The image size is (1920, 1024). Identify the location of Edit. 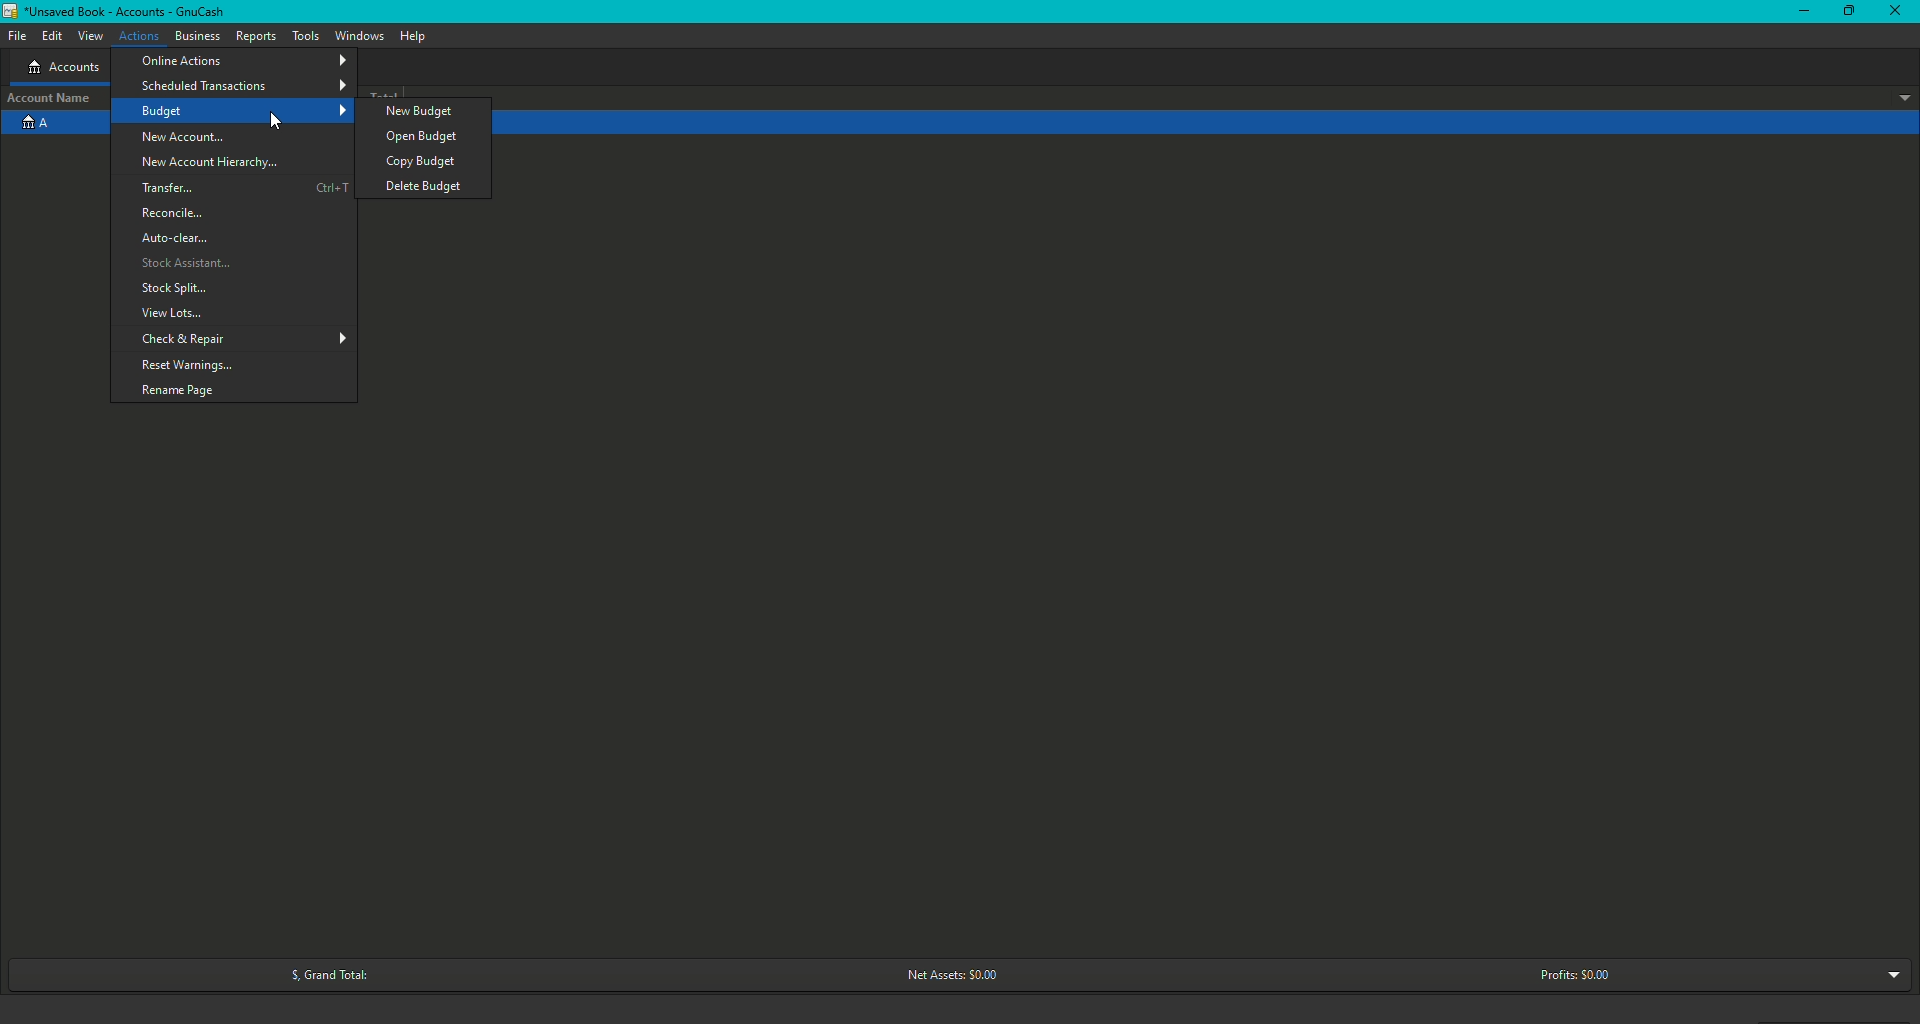
(52, 38).